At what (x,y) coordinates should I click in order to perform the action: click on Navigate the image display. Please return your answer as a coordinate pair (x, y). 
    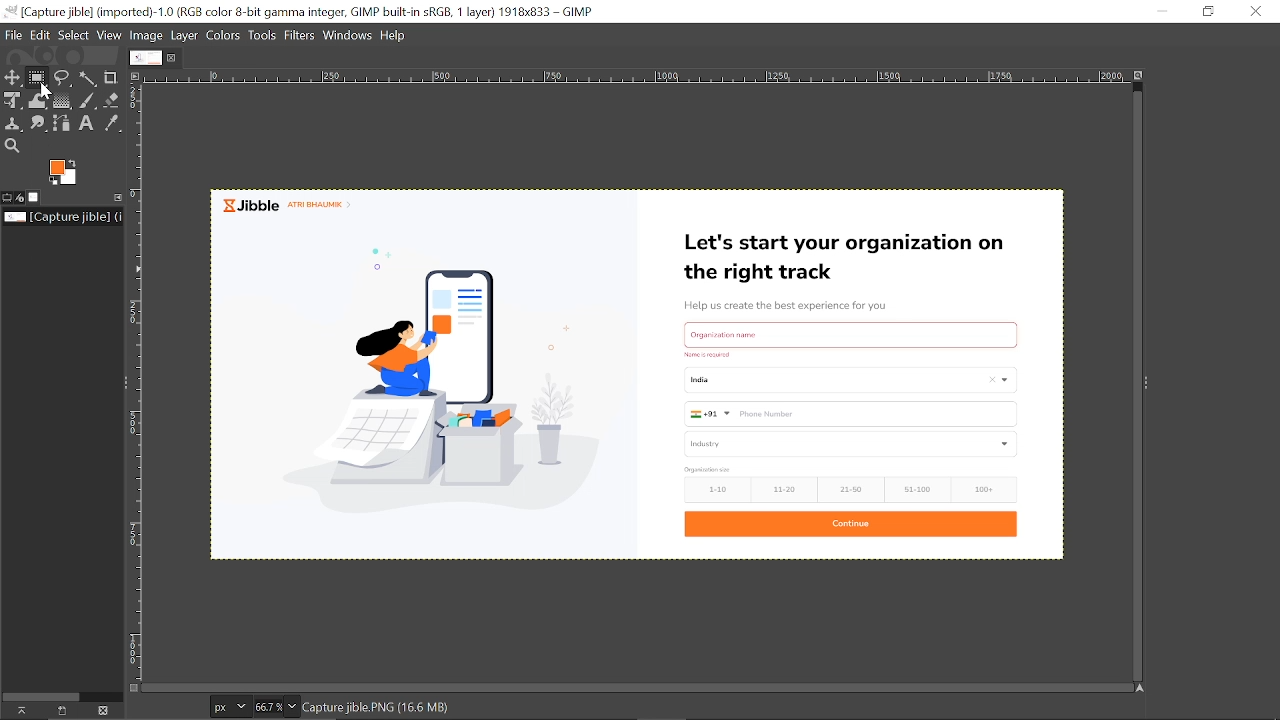
    Looking at the image, I should click on (1138, 688).